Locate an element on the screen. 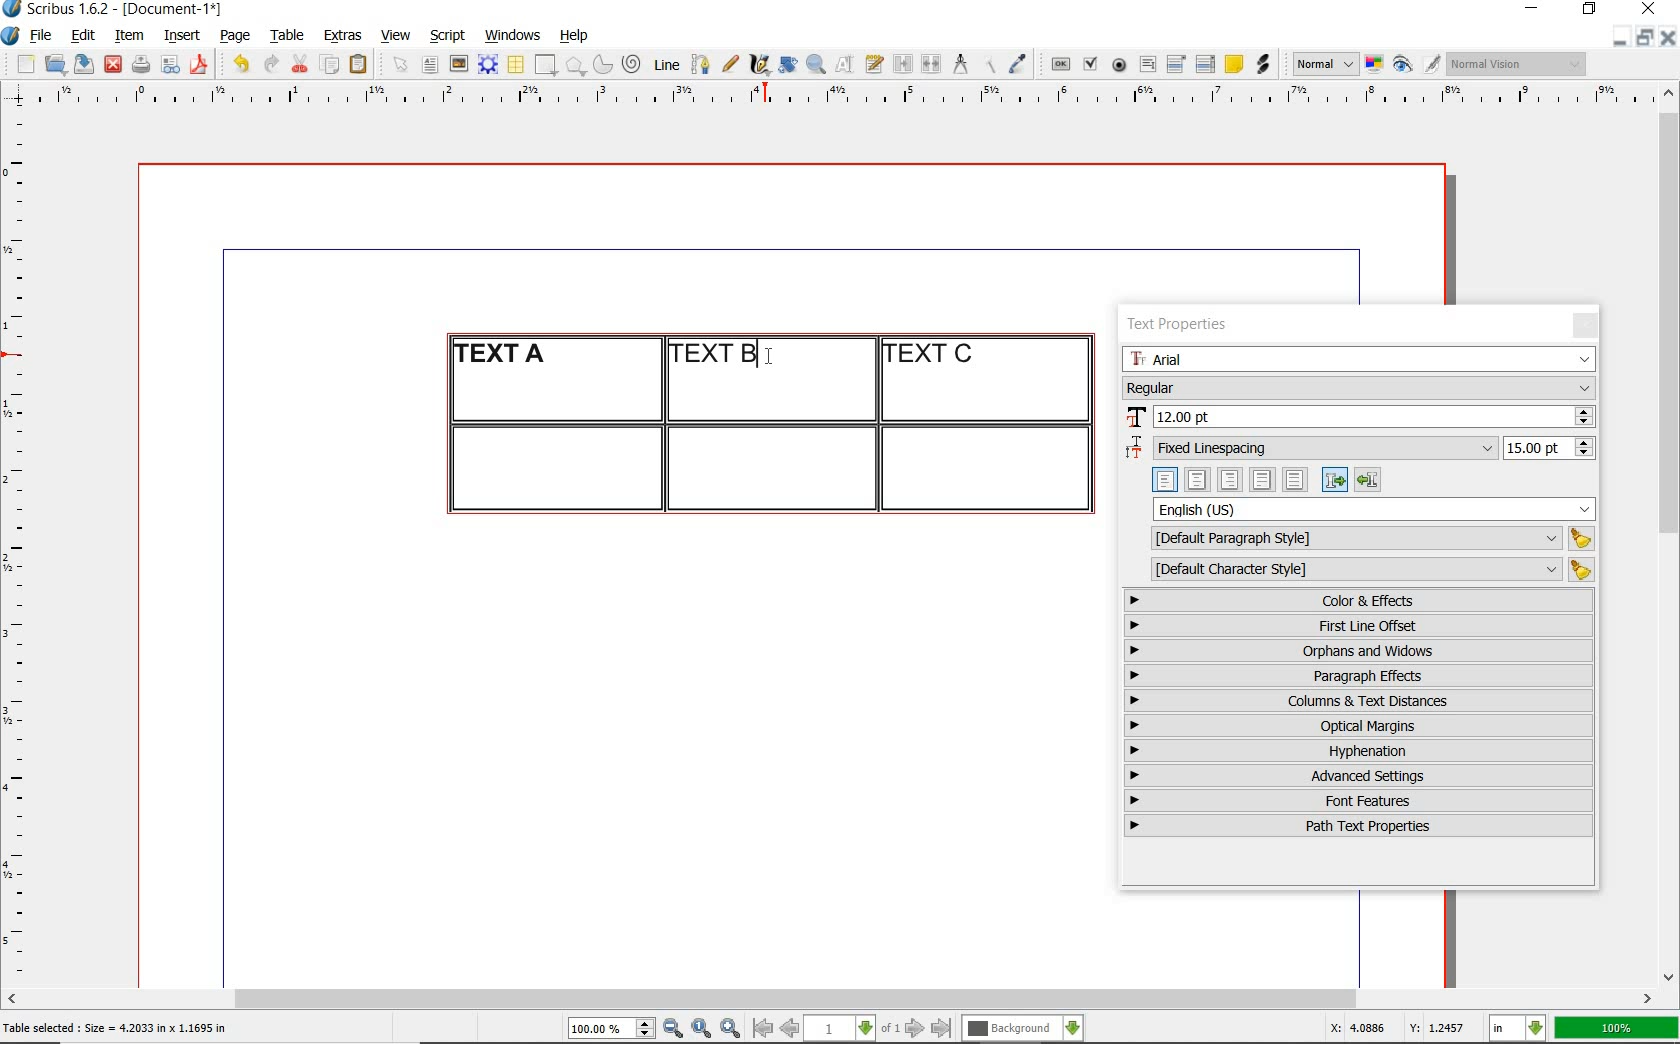  view is located at coordinates (396, 35).